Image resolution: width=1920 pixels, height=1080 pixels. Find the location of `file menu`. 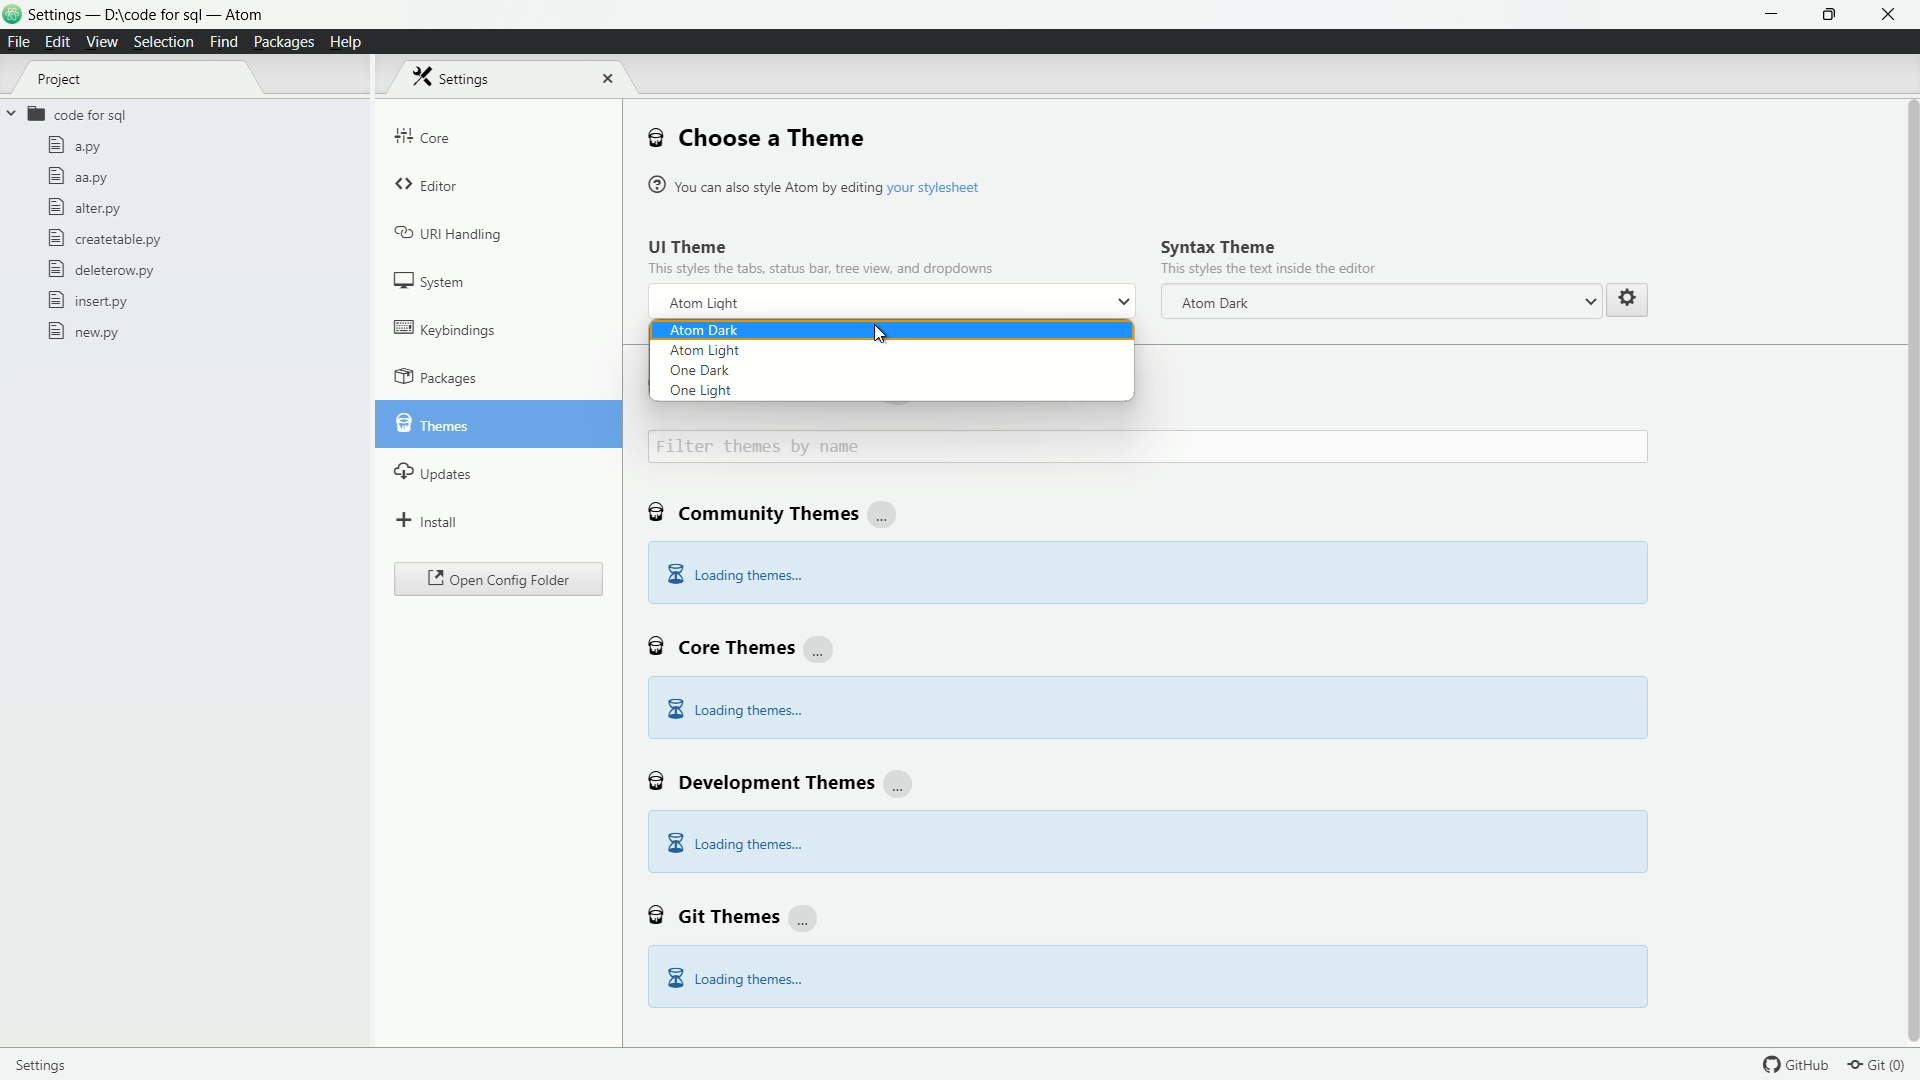

file menu is located at coordinates (19, 43).